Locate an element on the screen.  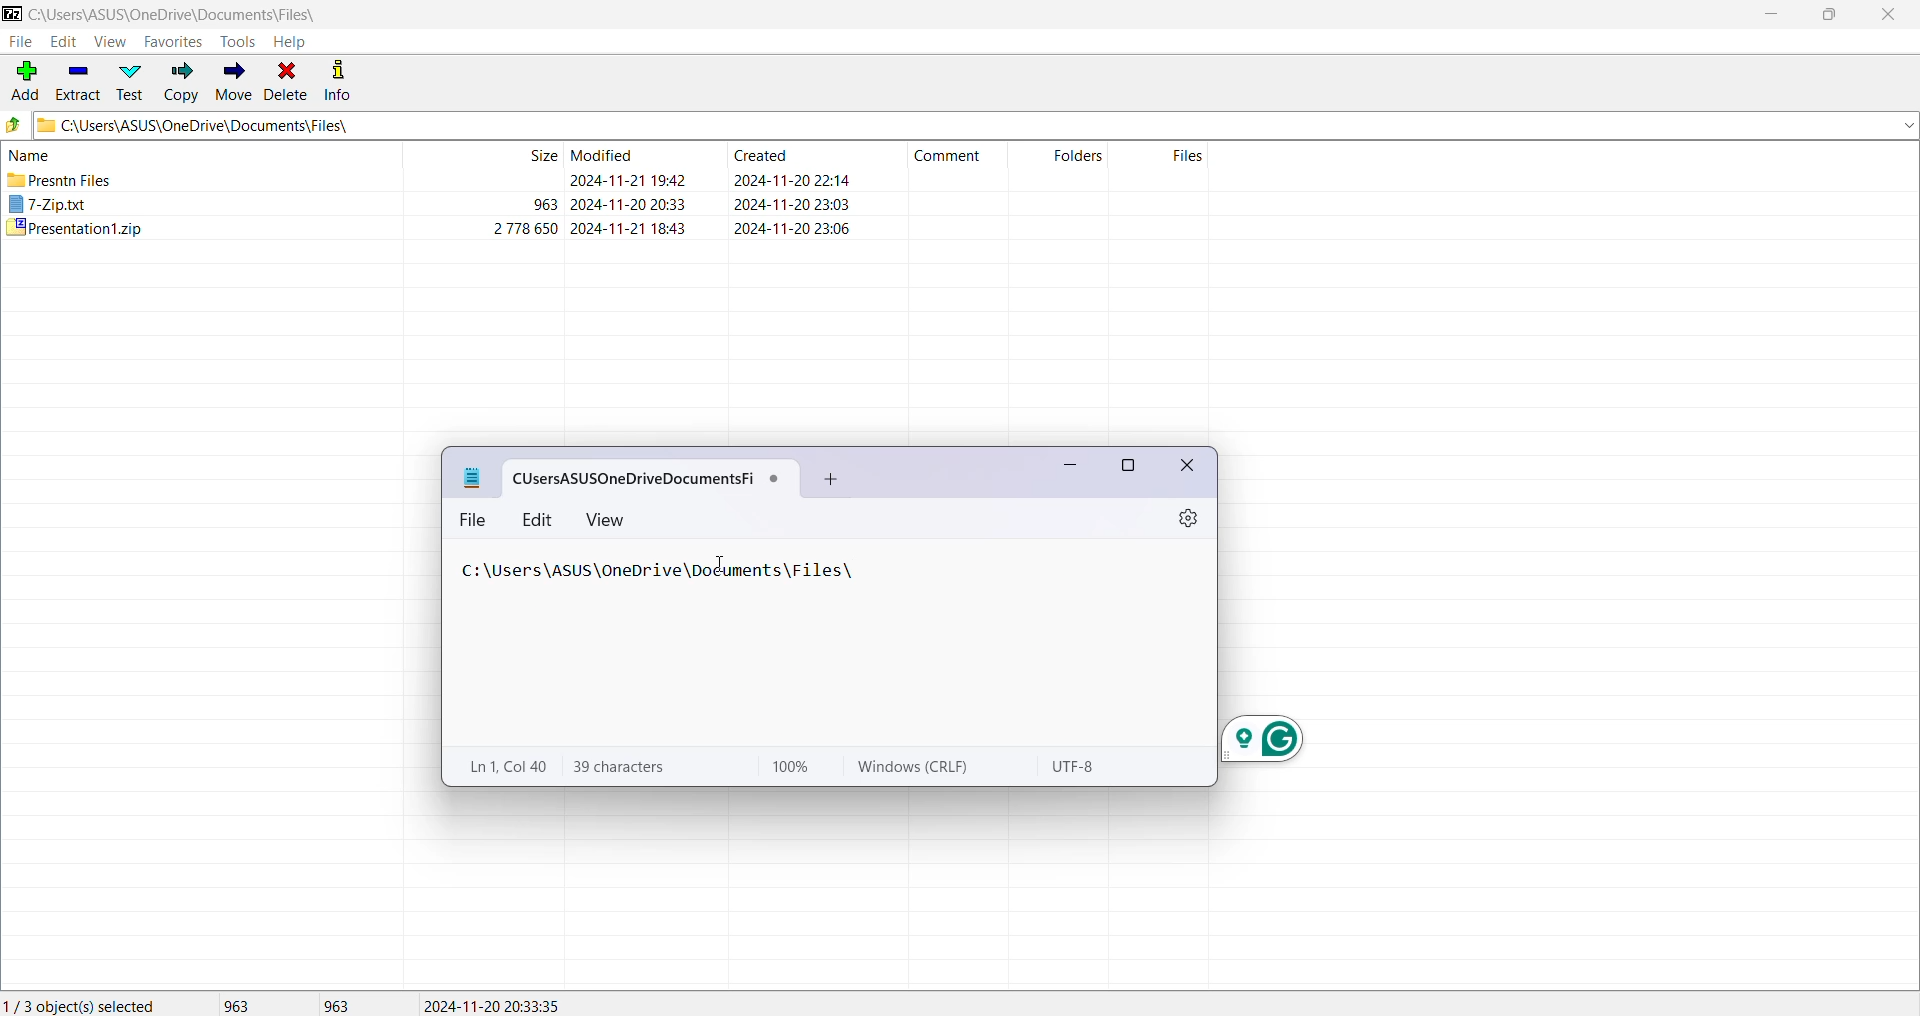
Ln1, Col 40 is located at coordinates (506, 765).